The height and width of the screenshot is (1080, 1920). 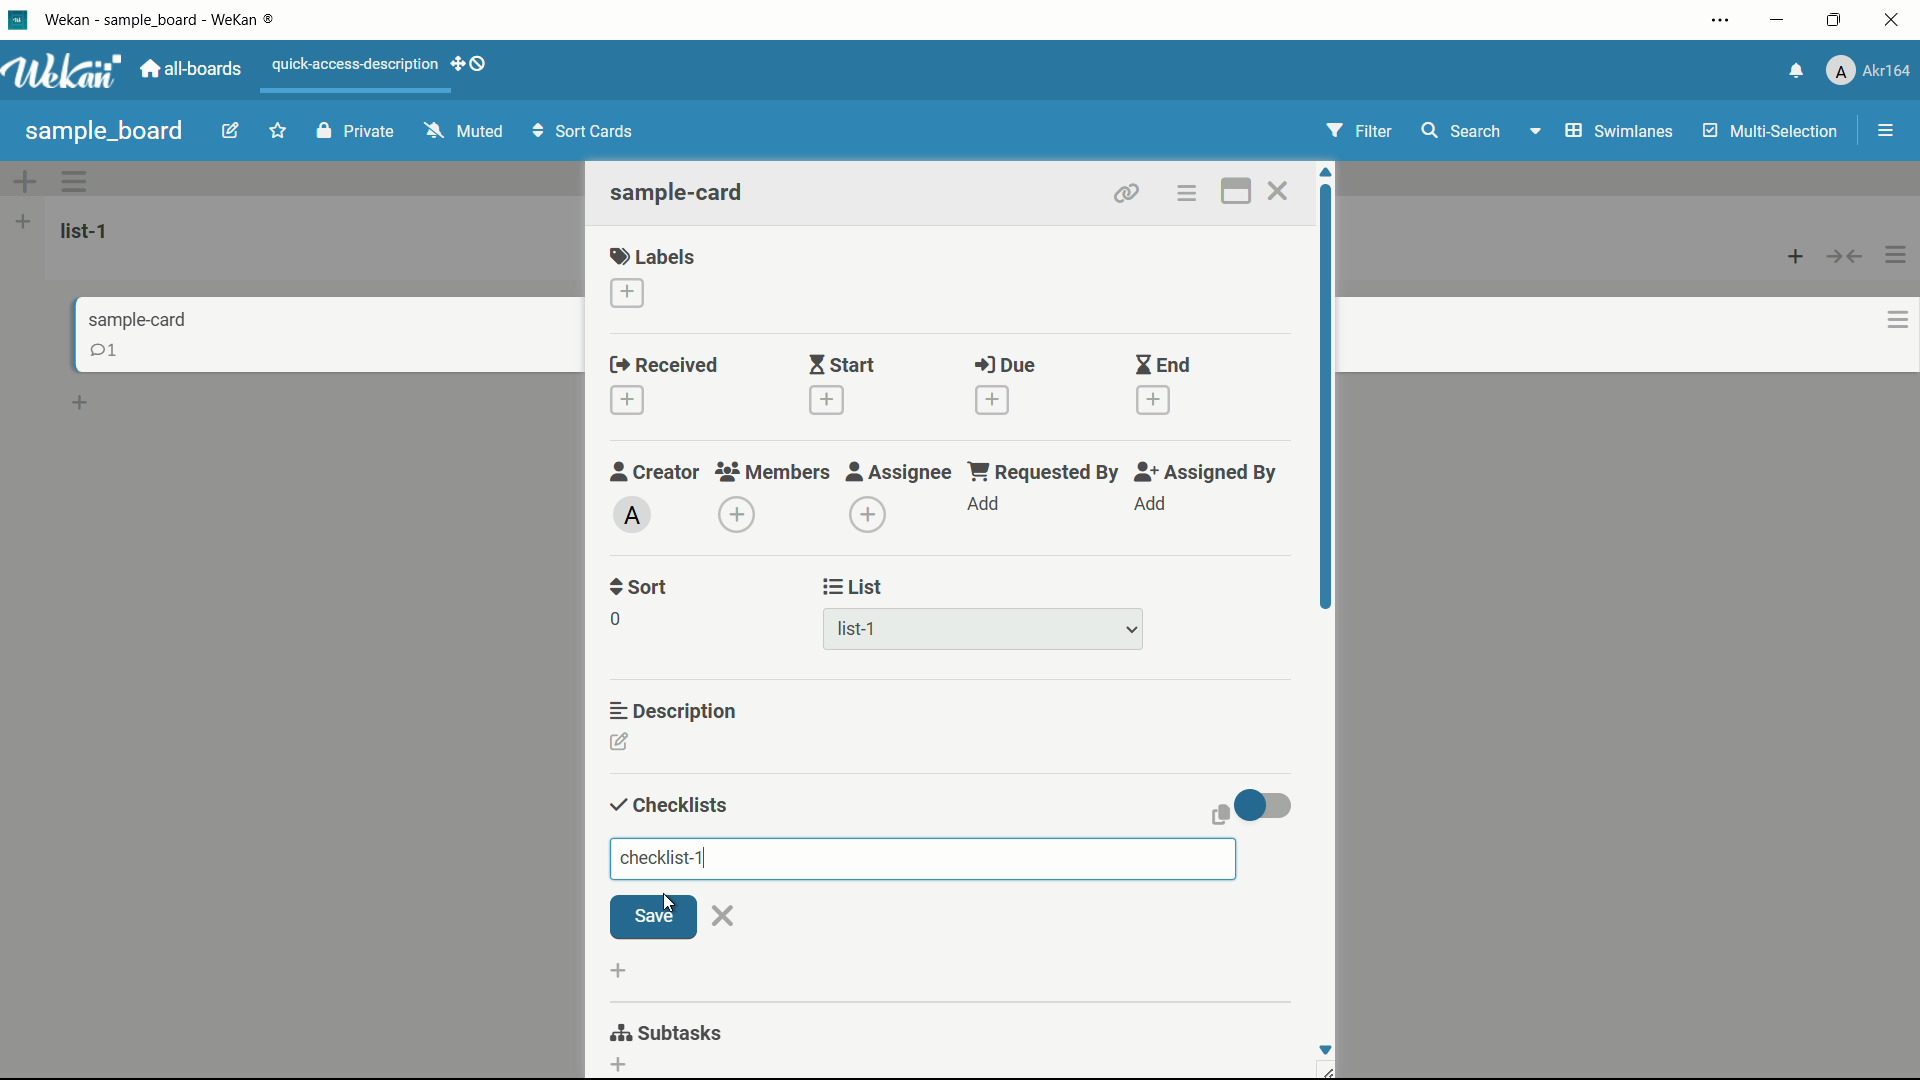 I want to click on list, so click(x=856, y=589).